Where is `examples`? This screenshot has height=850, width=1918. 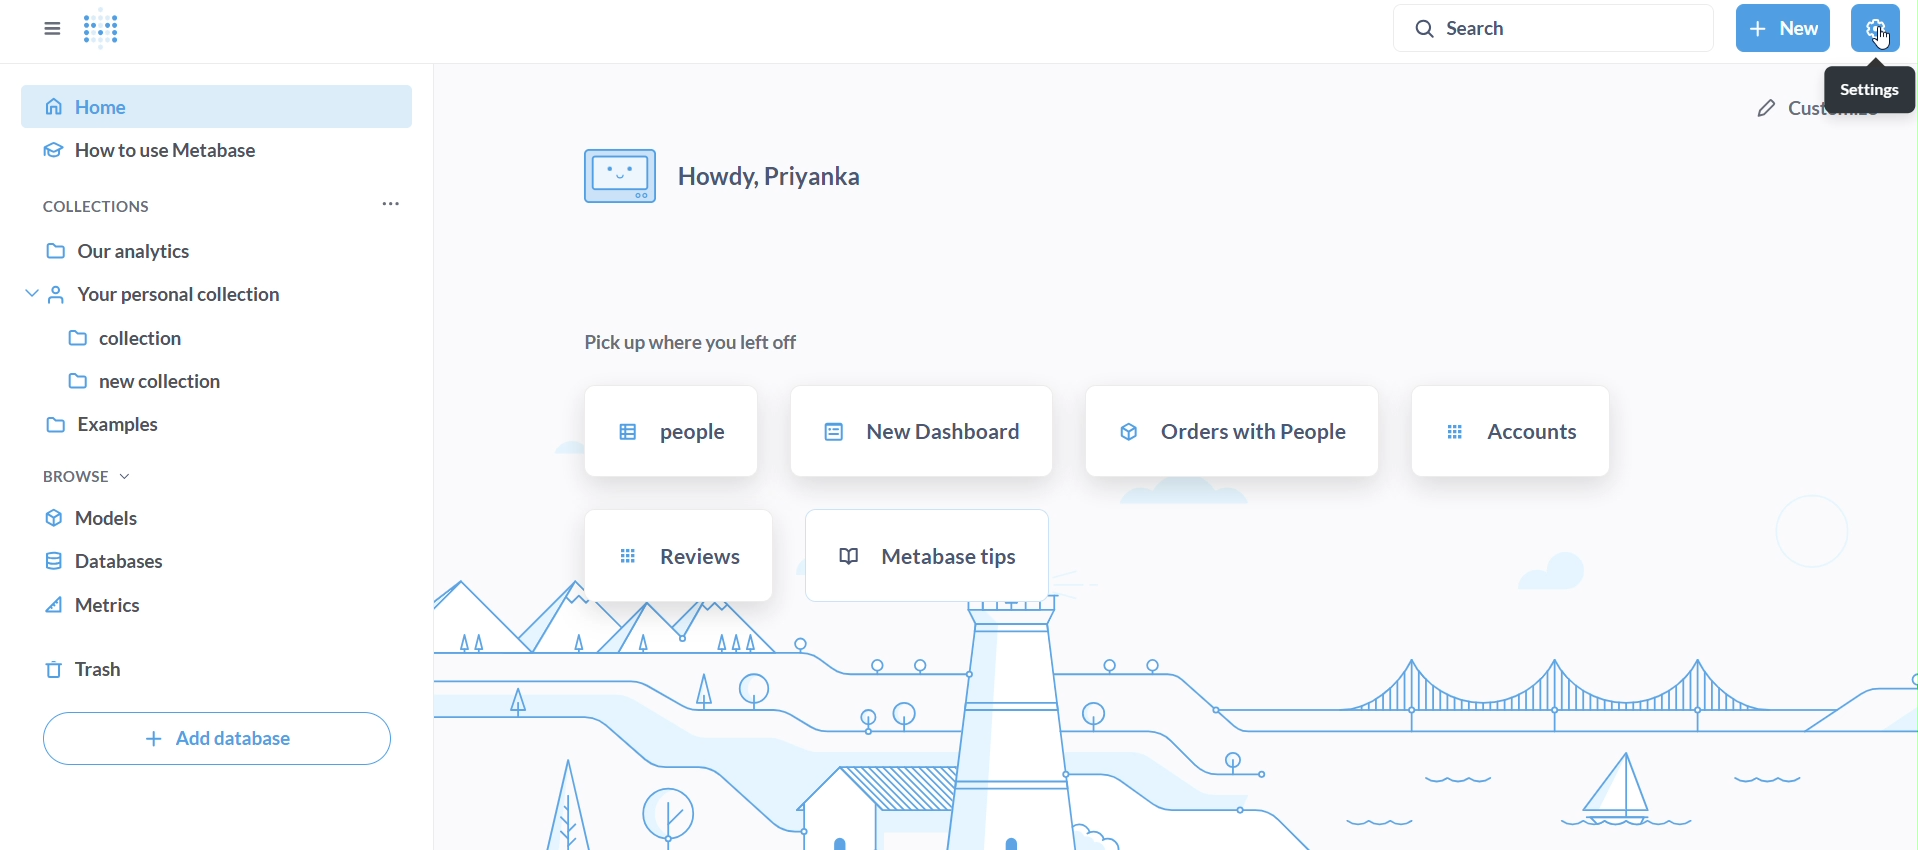 examples is located at coordinates (217, 427).